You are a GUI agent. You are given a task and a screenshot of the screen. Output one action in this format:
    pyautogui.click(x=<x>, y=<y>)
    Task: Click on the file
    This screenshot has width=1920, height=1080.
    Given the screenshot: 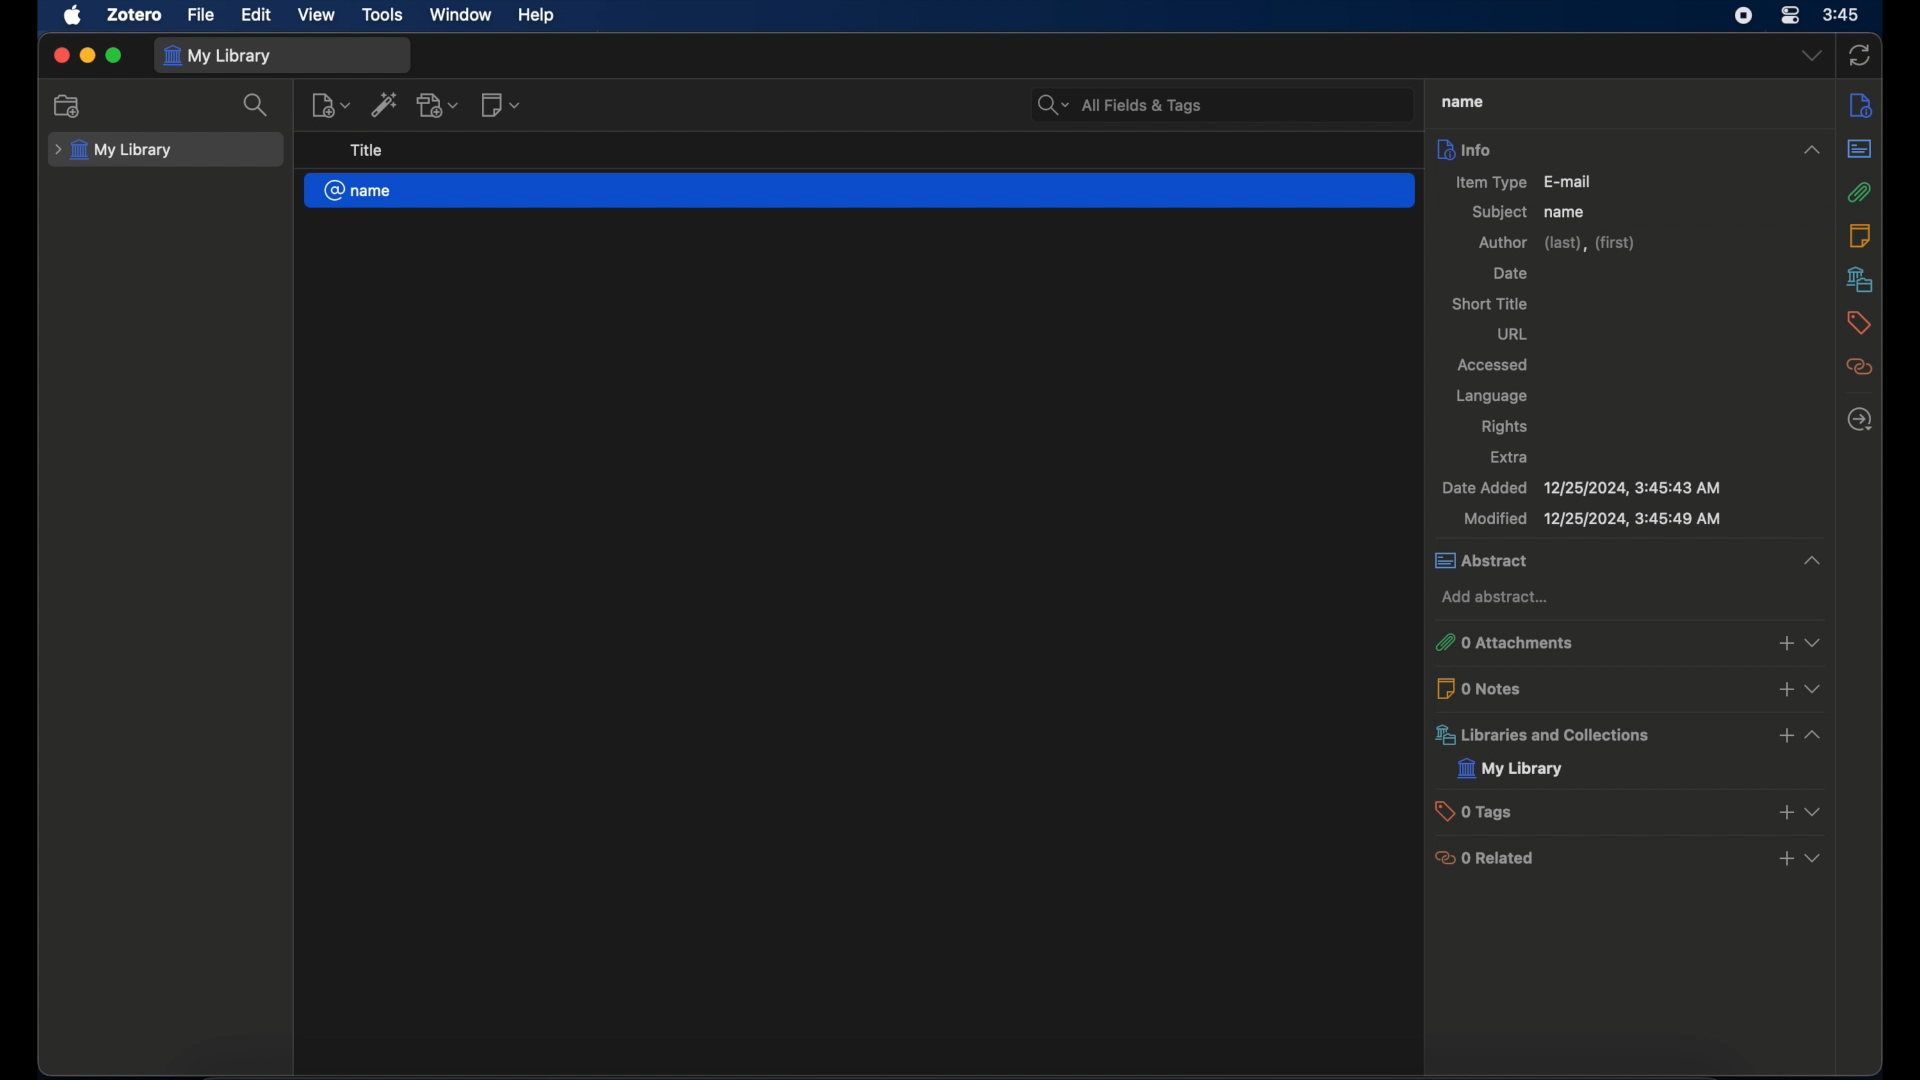 What is the action you would take?
    pyautogui.click(x=202, y=16)
    